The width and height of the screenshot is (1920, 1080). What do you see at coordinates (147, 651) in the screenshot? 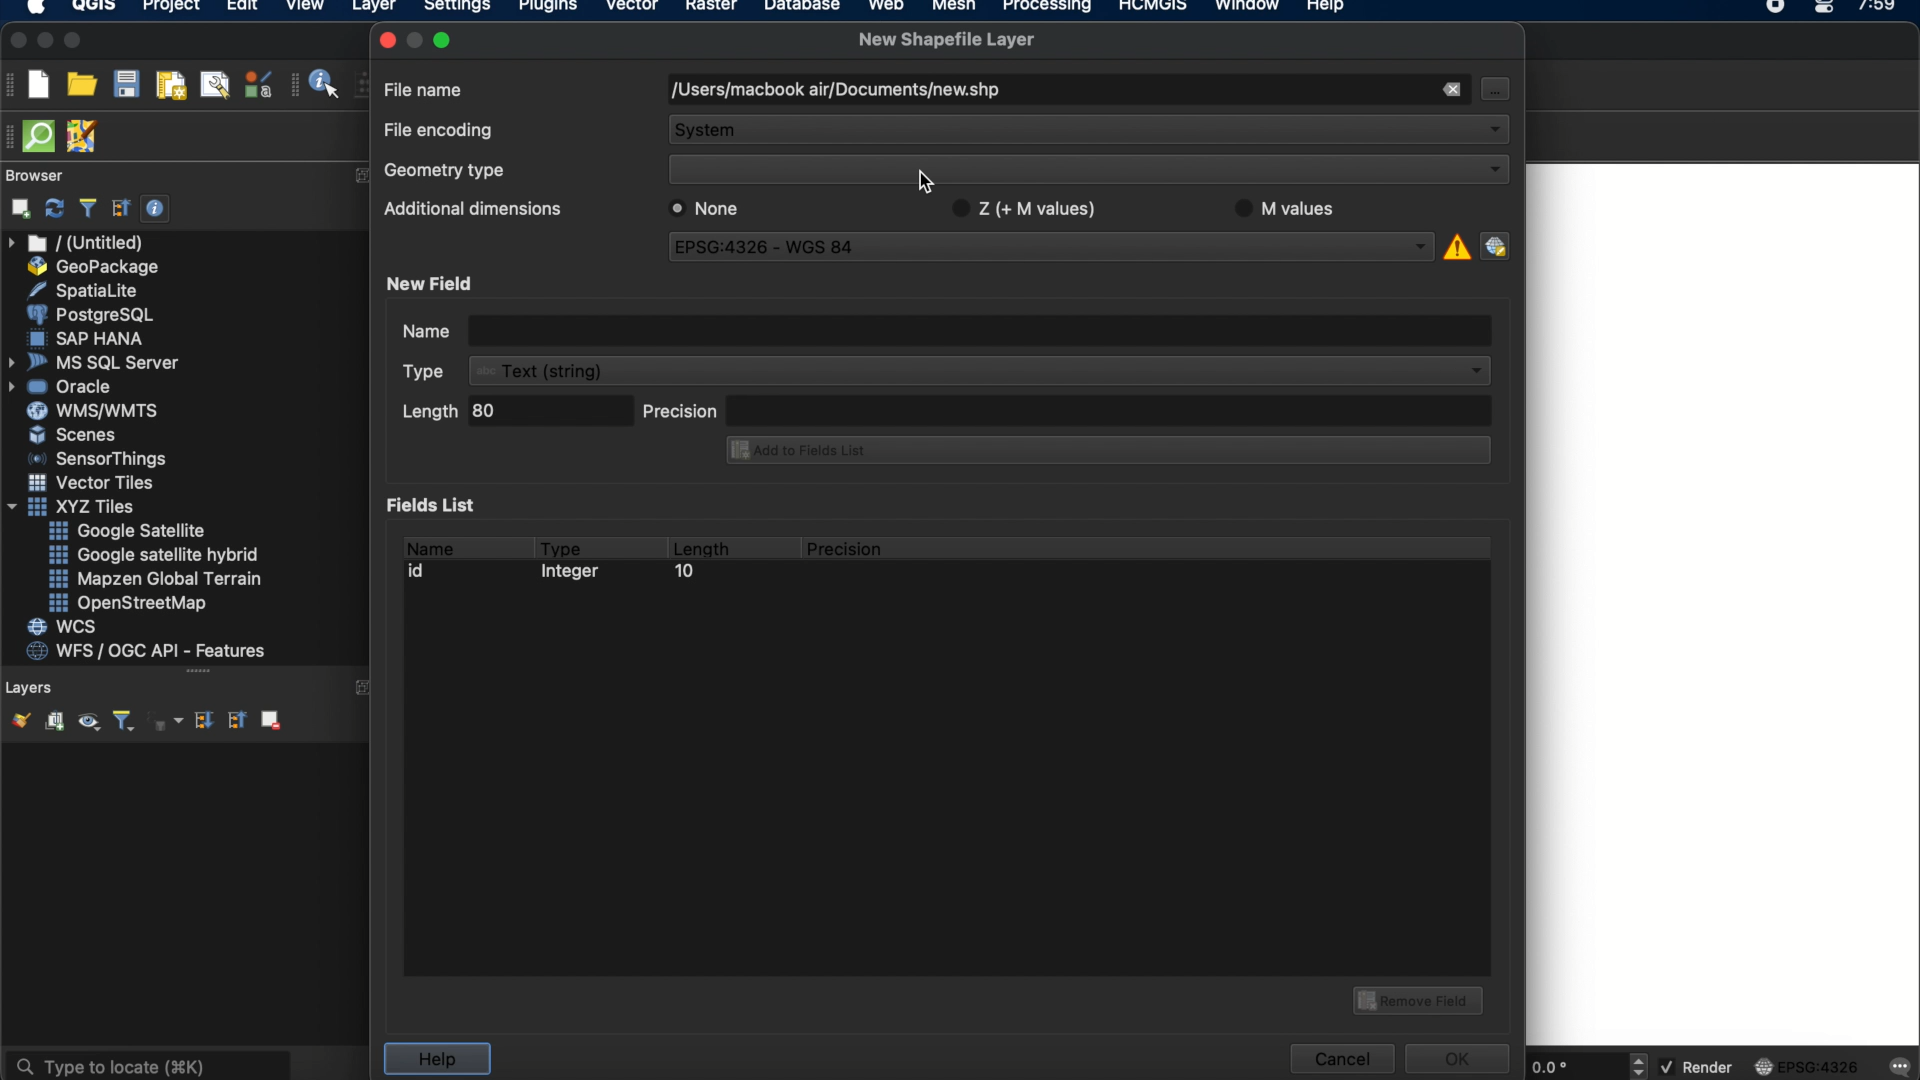
I see `was/ogc api- features` at bounding box center [147, 651].